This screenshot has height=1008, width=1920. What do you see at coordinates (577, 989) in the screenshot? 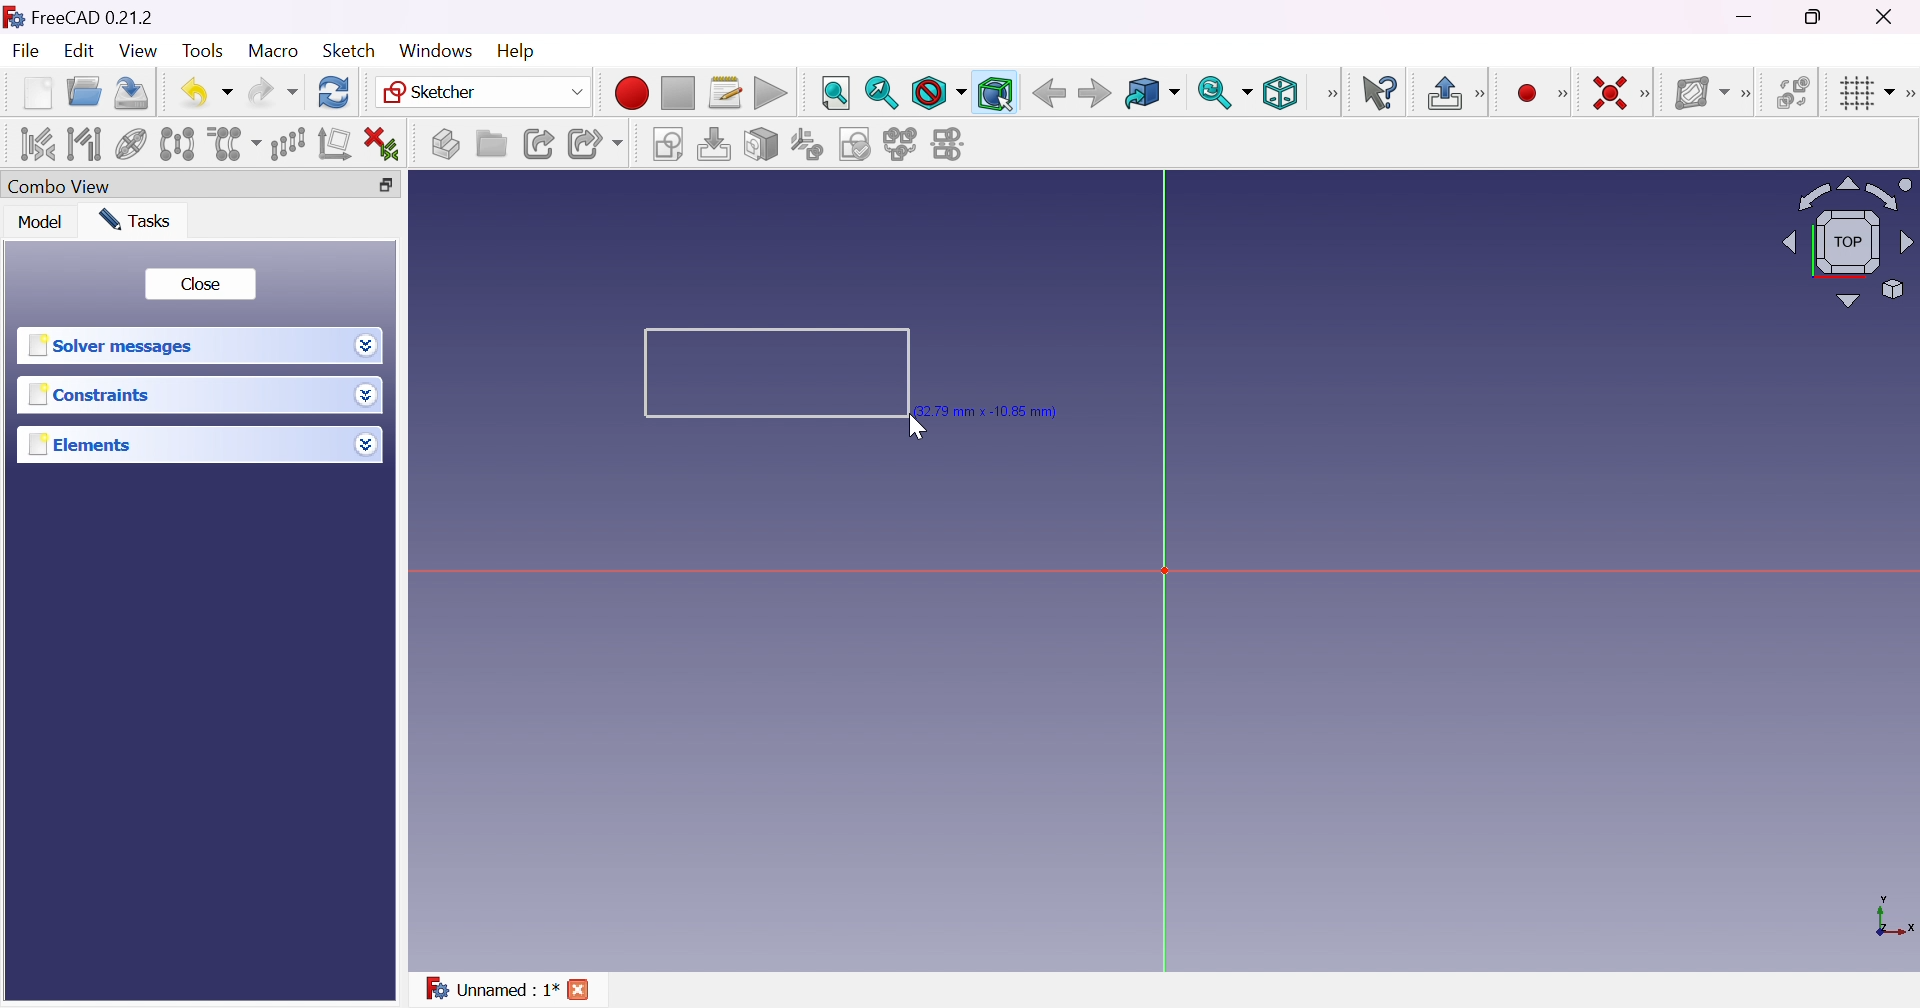
I see `Cross` at bounding box center [577, 989].